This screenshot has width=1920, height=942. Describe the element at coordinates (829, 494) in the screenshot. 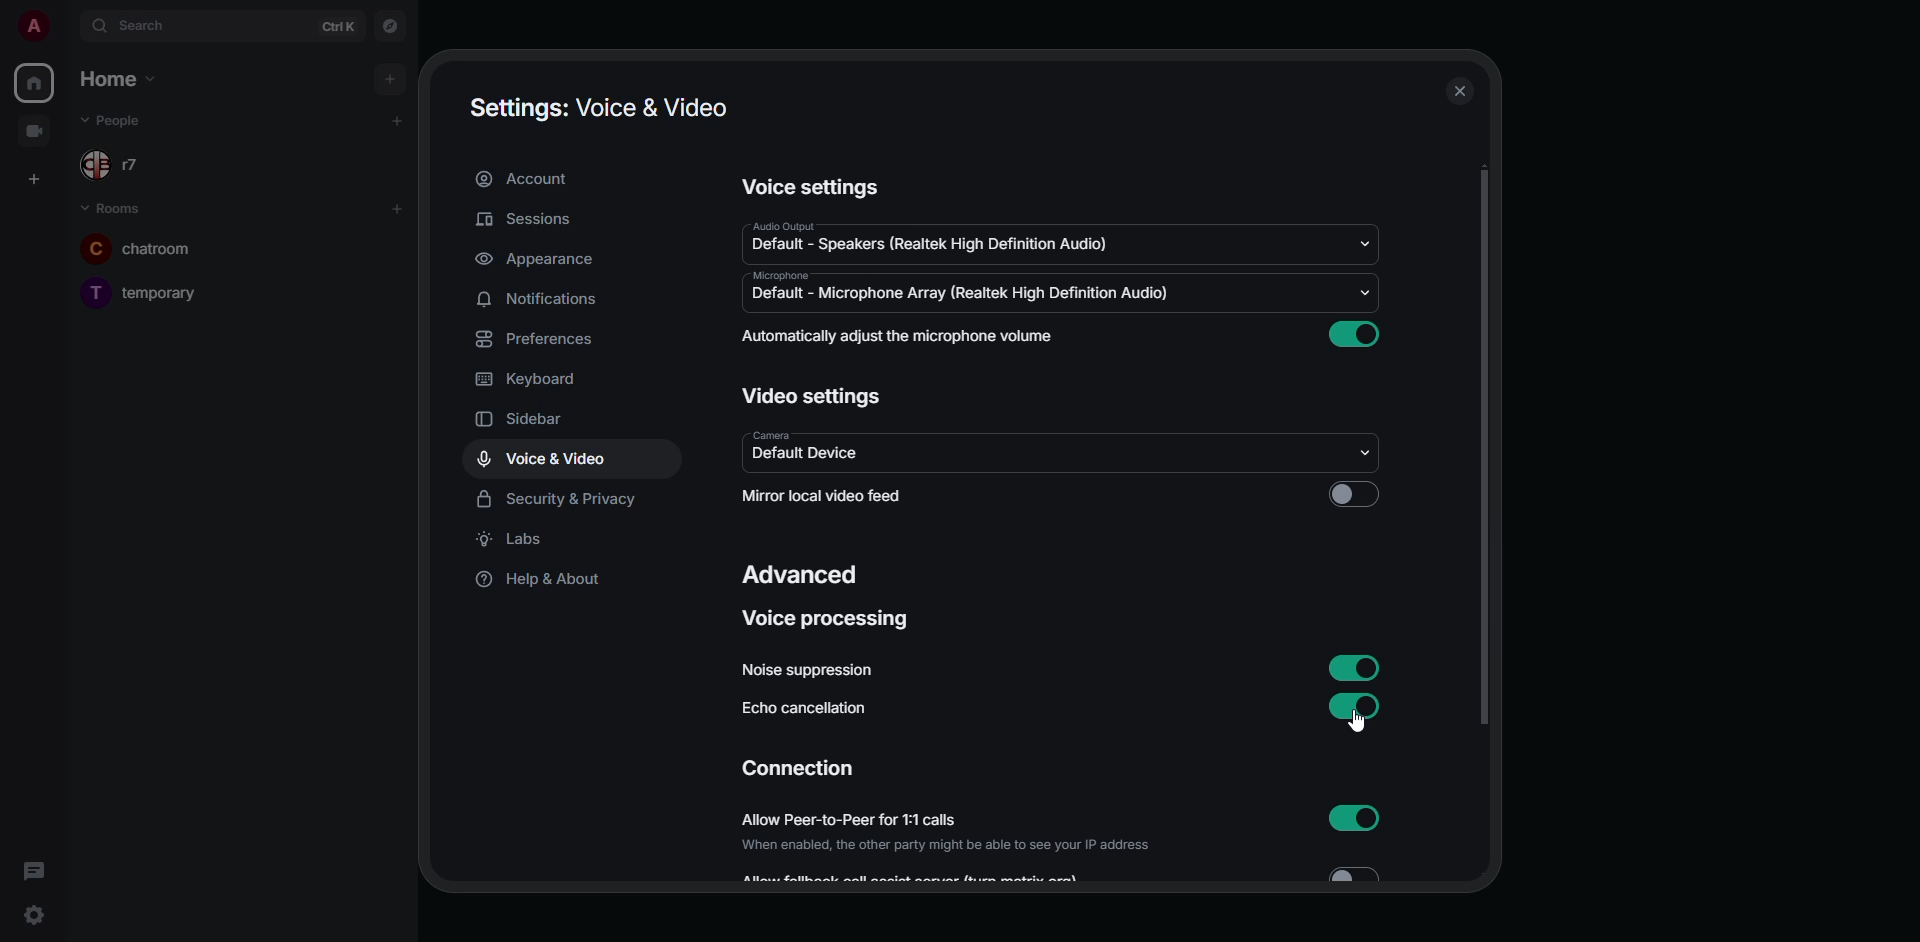

I see `mirror local video feed` at that location.